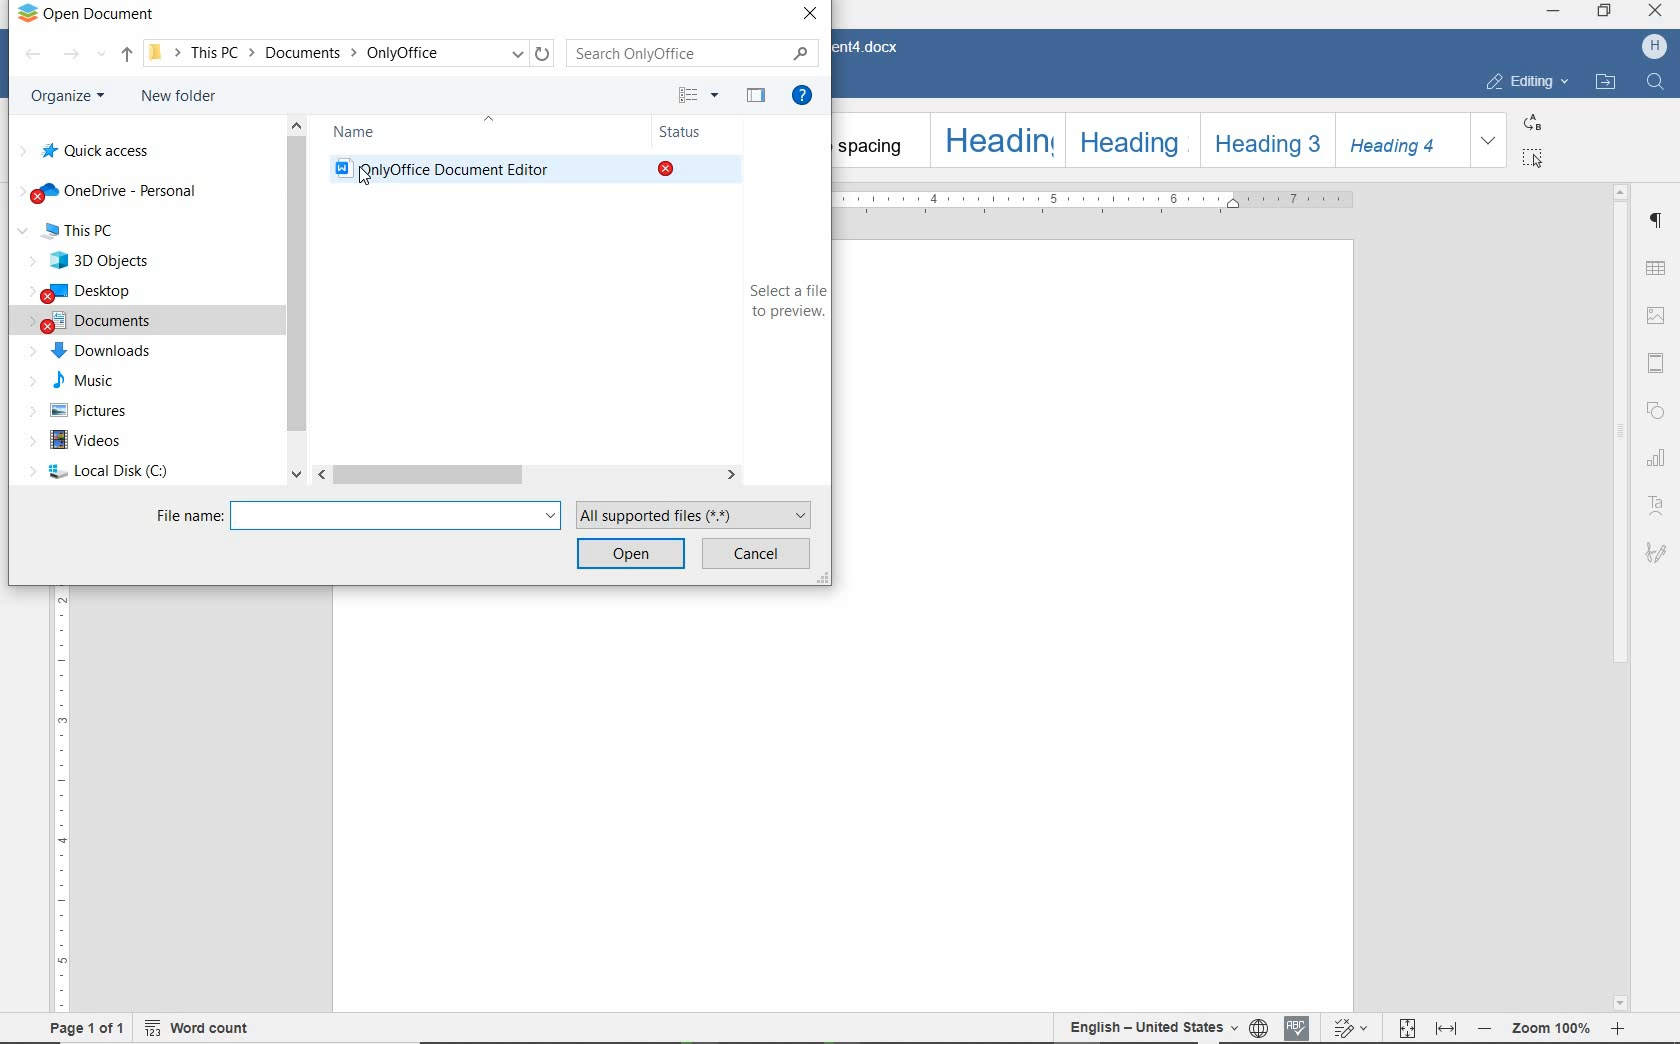 The height and width of the screenshot is (1044, 1680). Describe the element at coordinates (1552, 10) in the screenshot. I see `minimize` at that location.